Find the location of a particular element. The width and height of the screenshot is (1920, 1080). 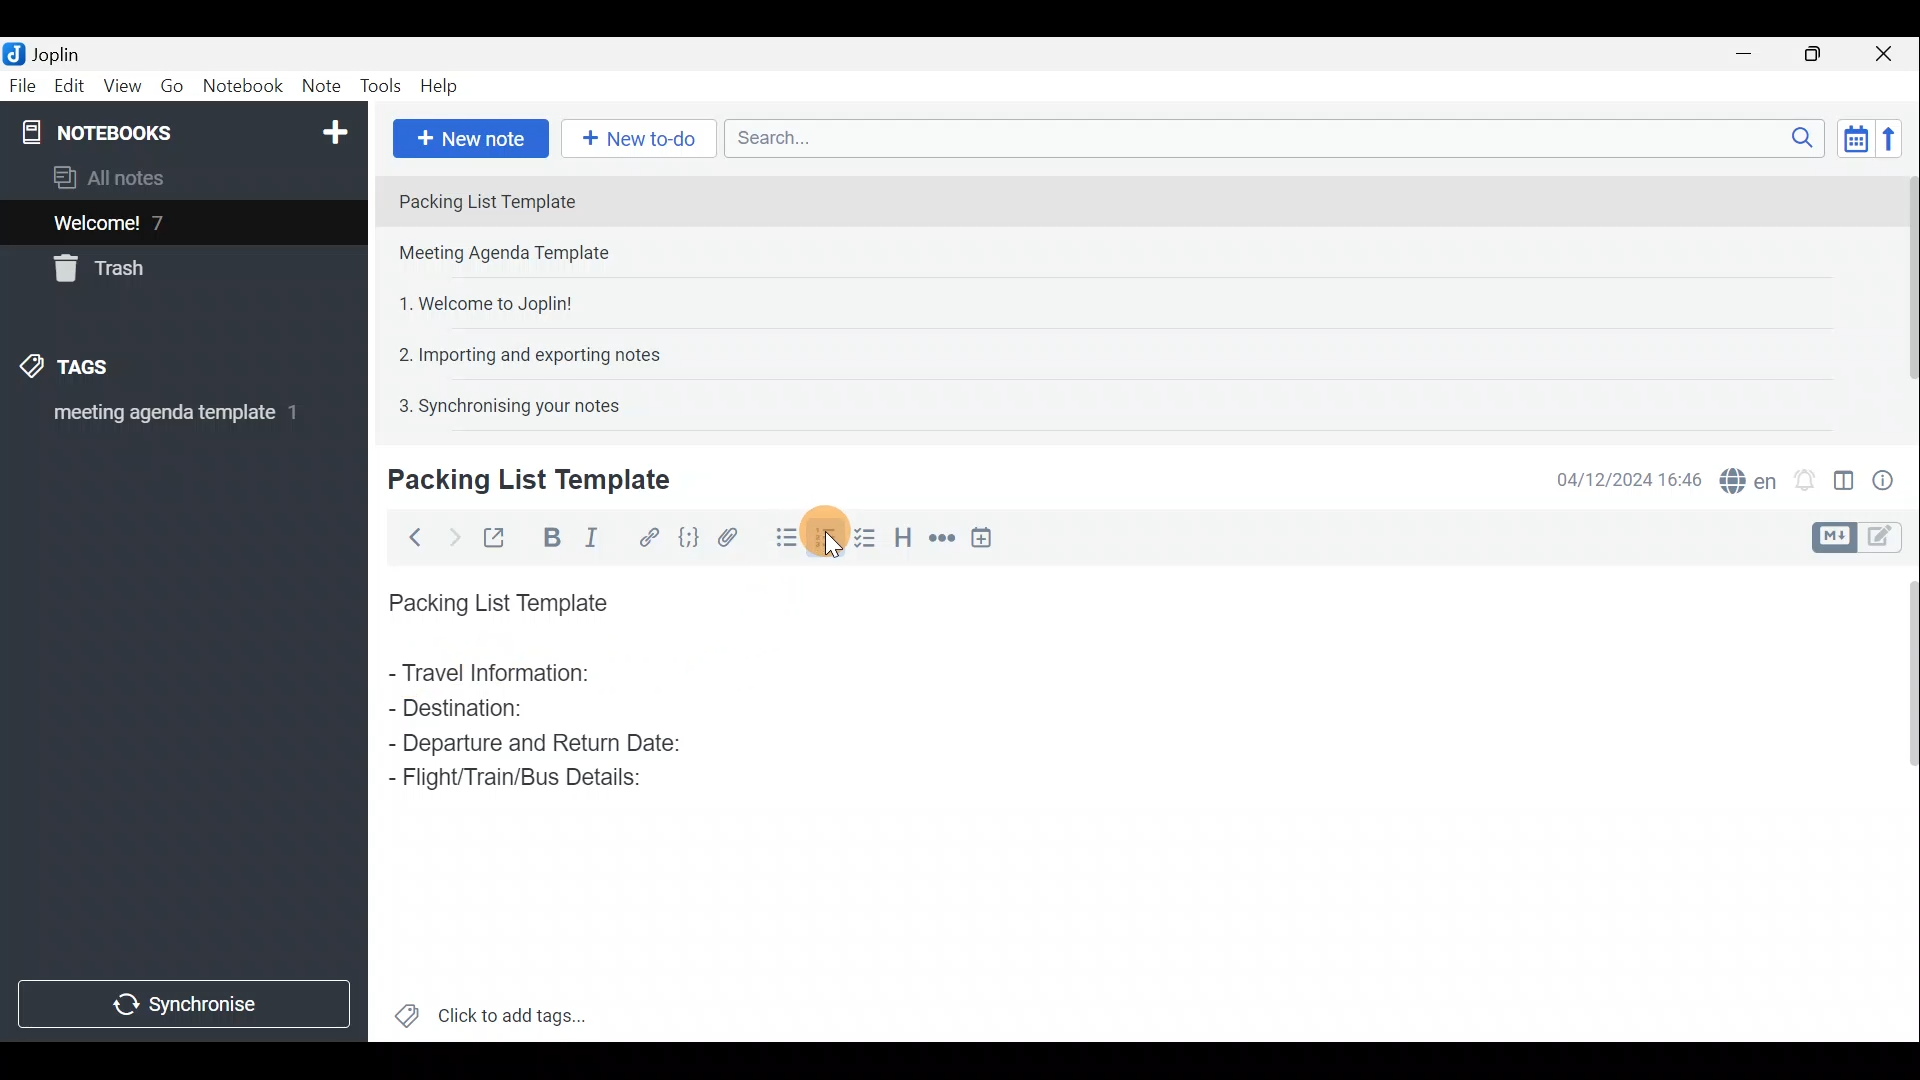

Code is located at coordinates (688, 536).